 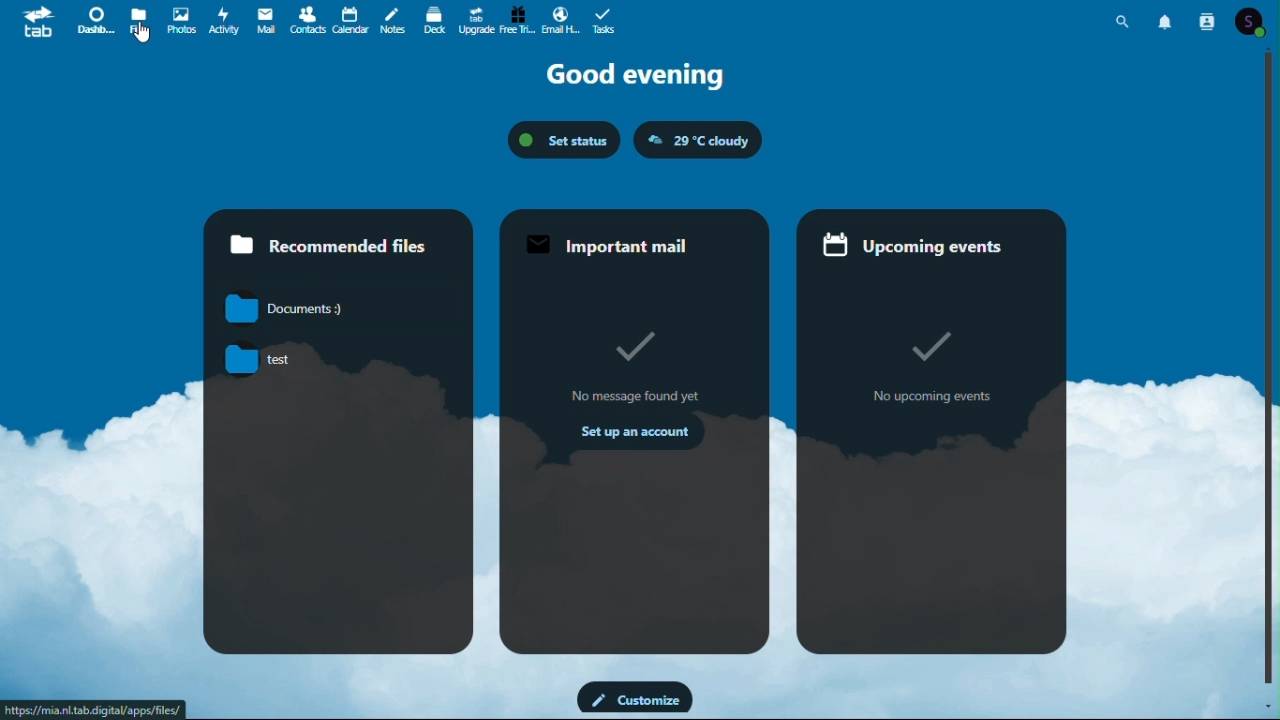 I want to click on search, so click(x=1123, y=20).